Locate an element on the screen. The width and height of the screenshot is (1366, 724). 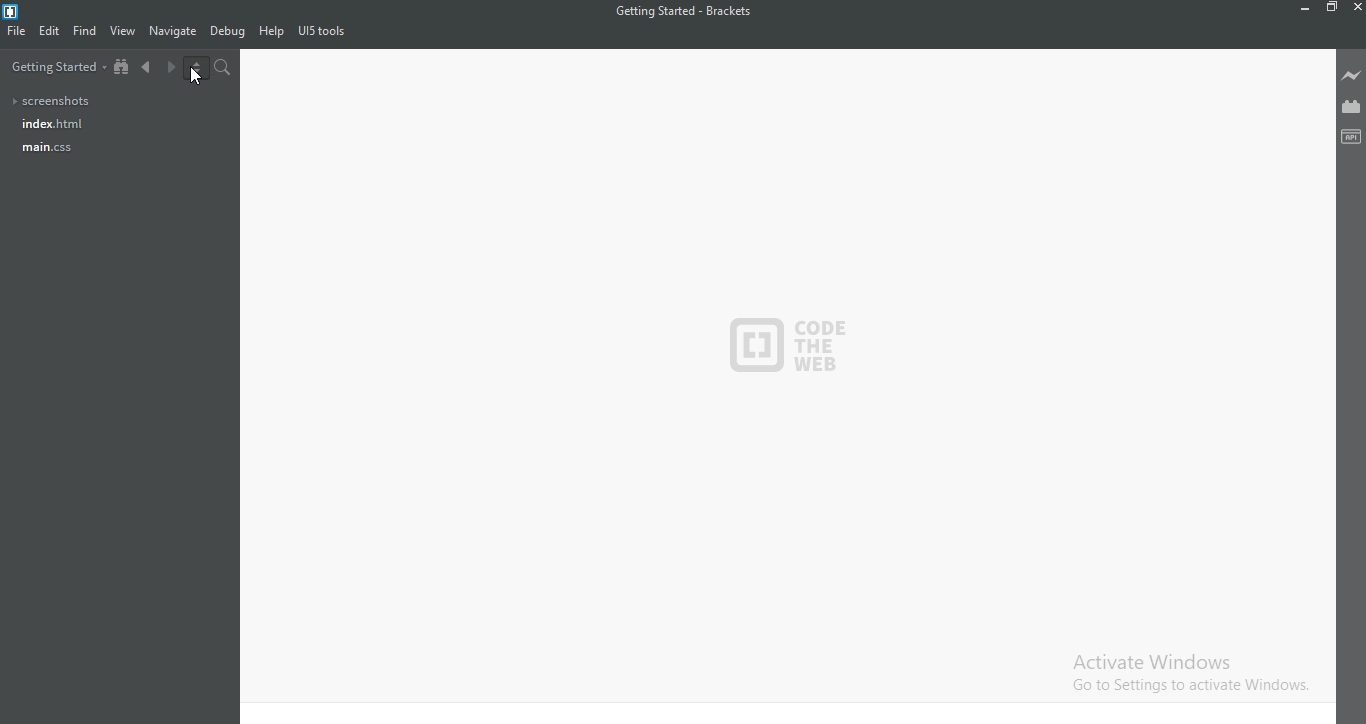
UI5 tools is located at coordinates (324, 34).